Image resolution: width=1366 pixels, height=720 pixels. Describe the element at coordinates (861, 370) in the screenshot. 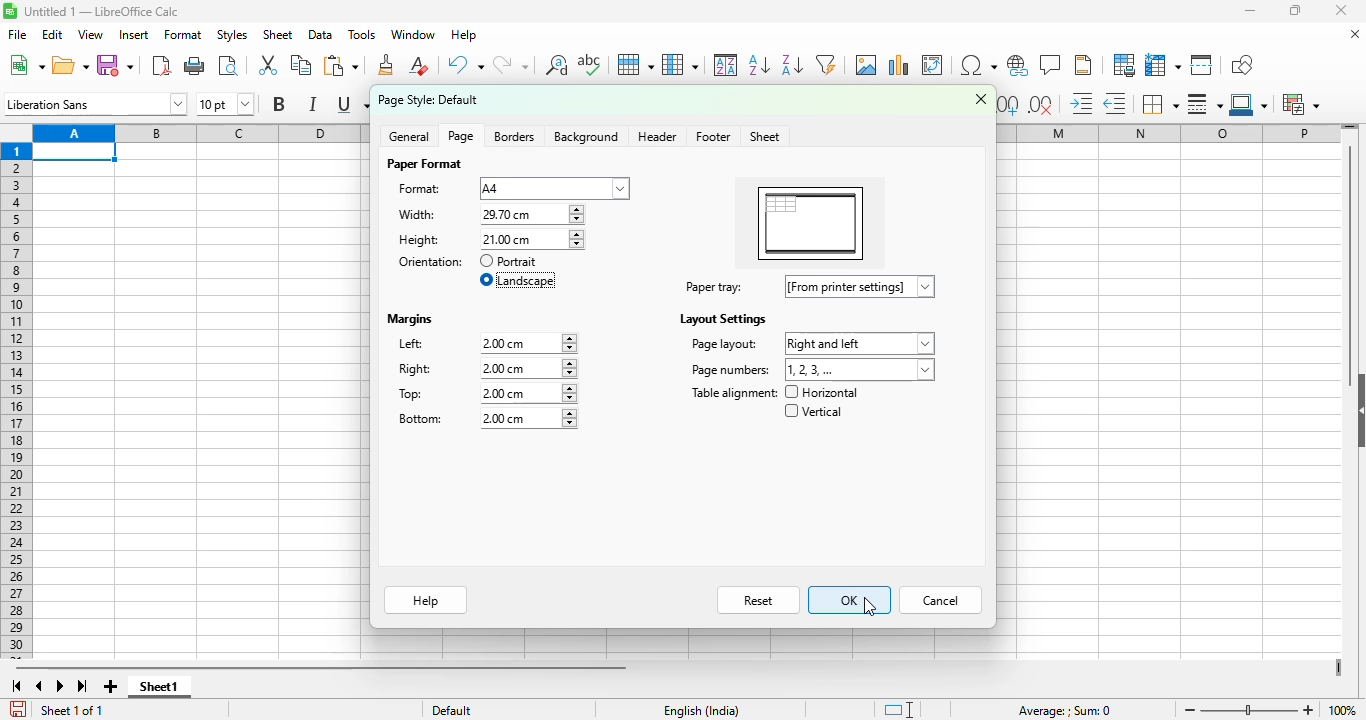

I see `1,2,3,...` at that location.